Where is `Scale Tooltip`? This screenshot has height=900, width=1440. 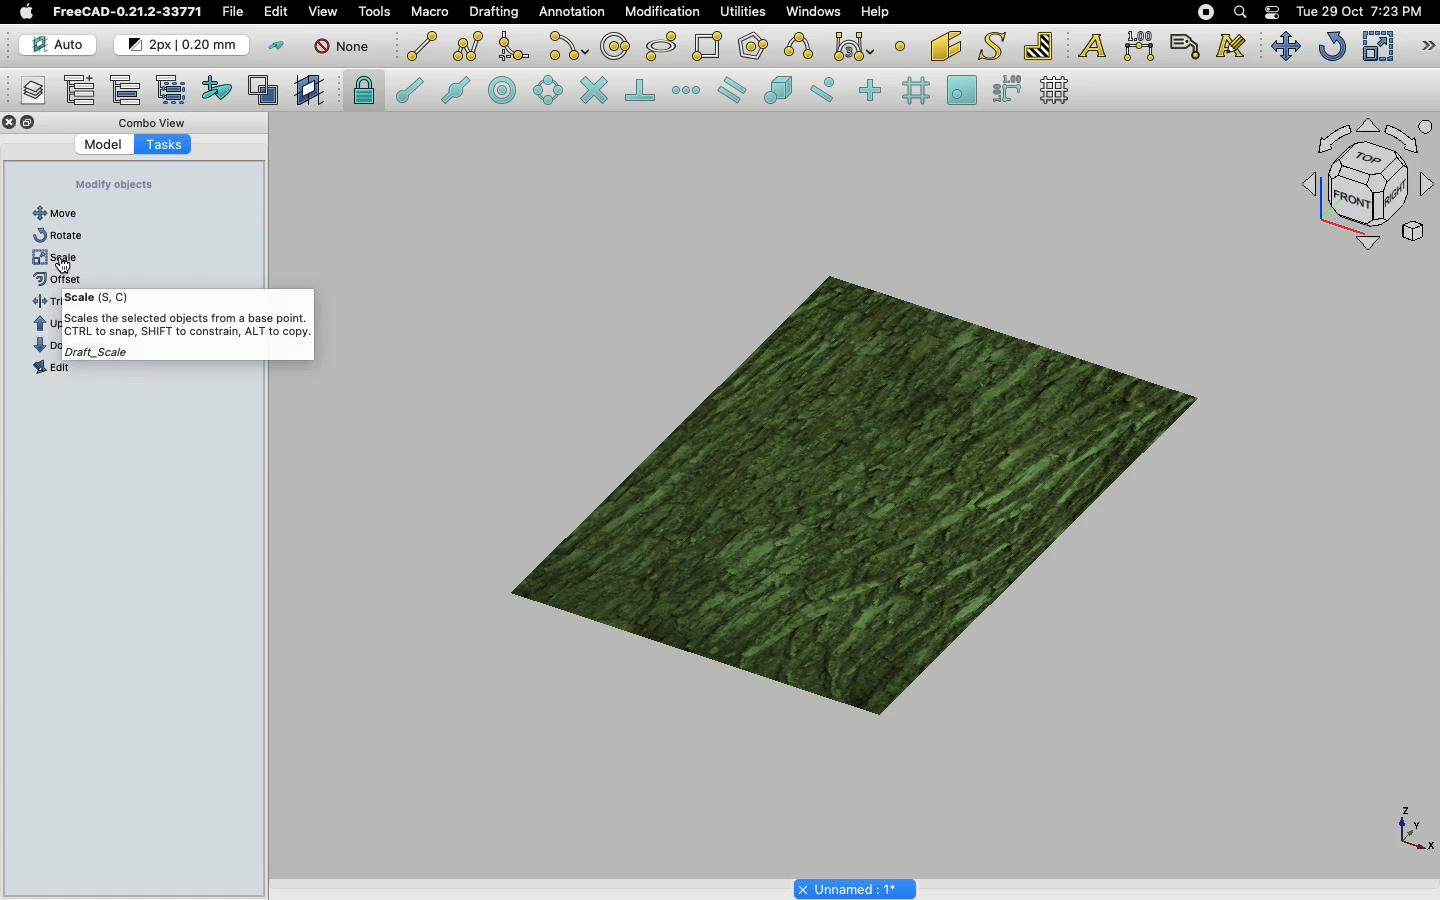
Scale Tooltip is located at coordinates (186, 321).